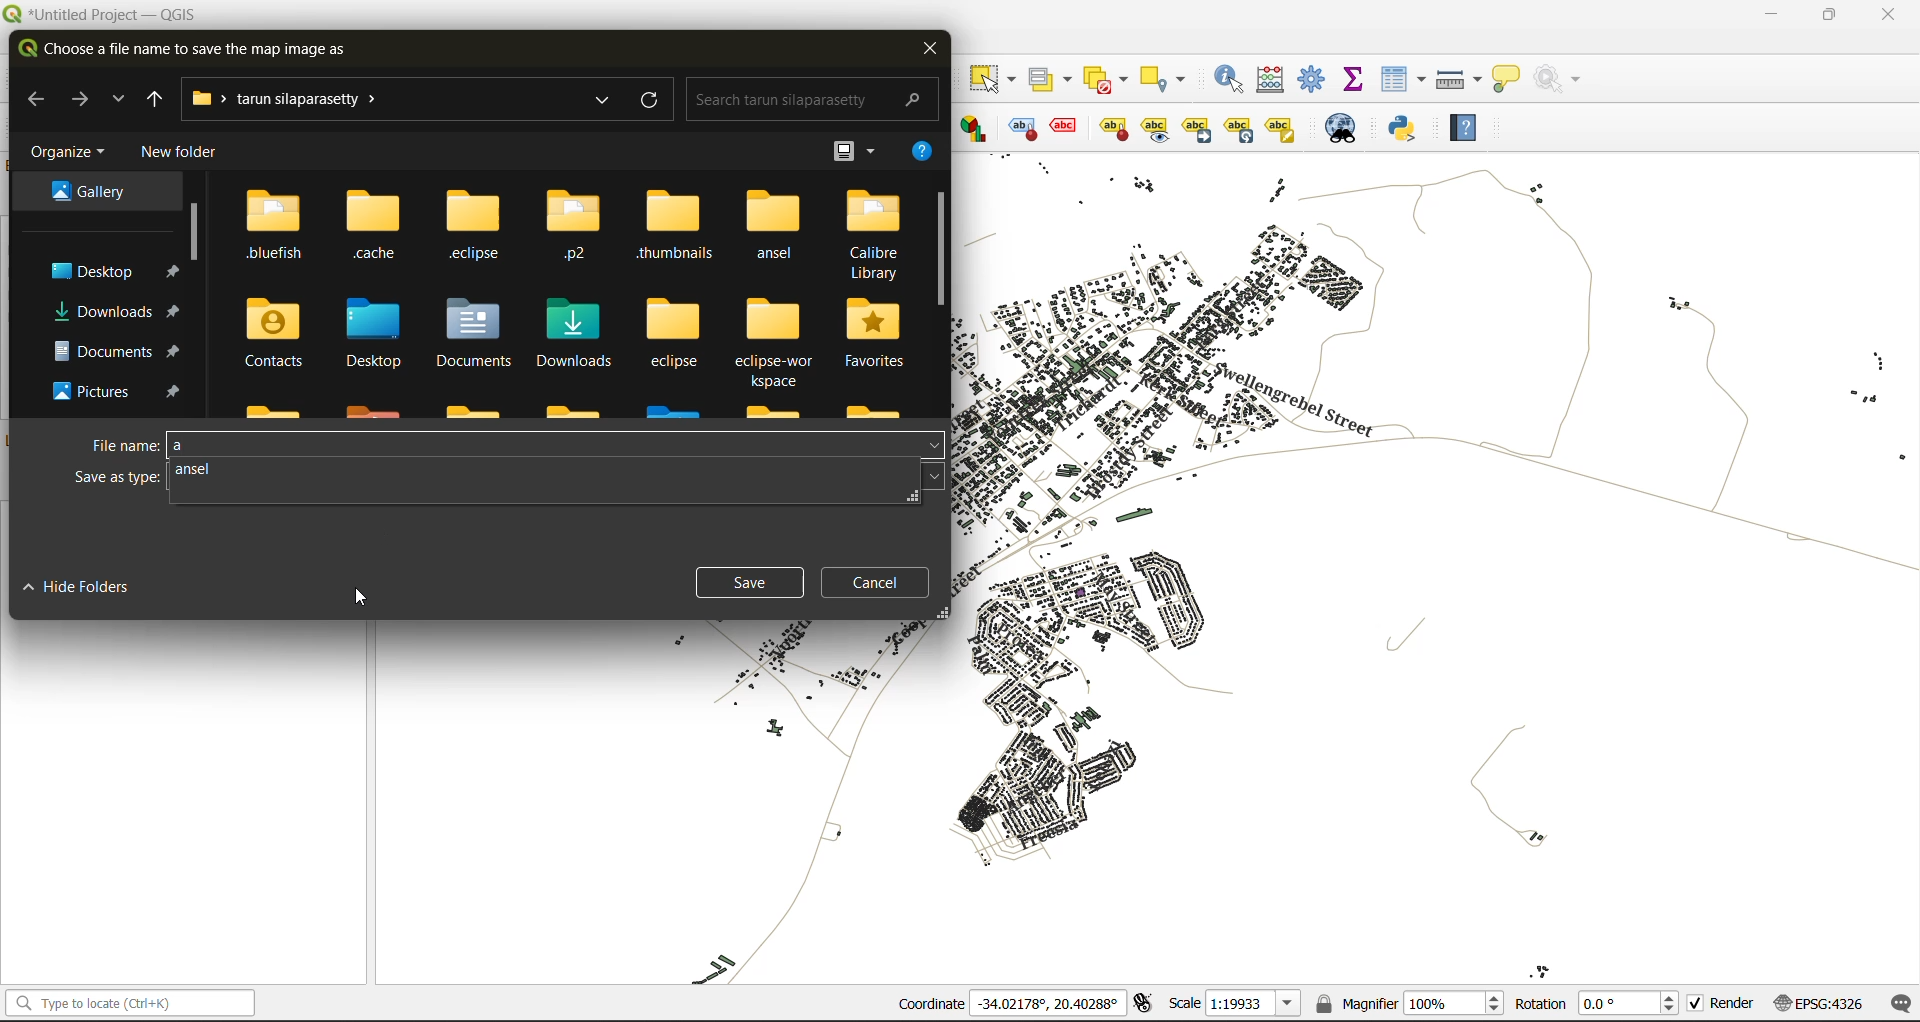 This screenshot has width=1920, height=1022. I want to click on pin/unpin lable and diagram, so click(1067, 128).